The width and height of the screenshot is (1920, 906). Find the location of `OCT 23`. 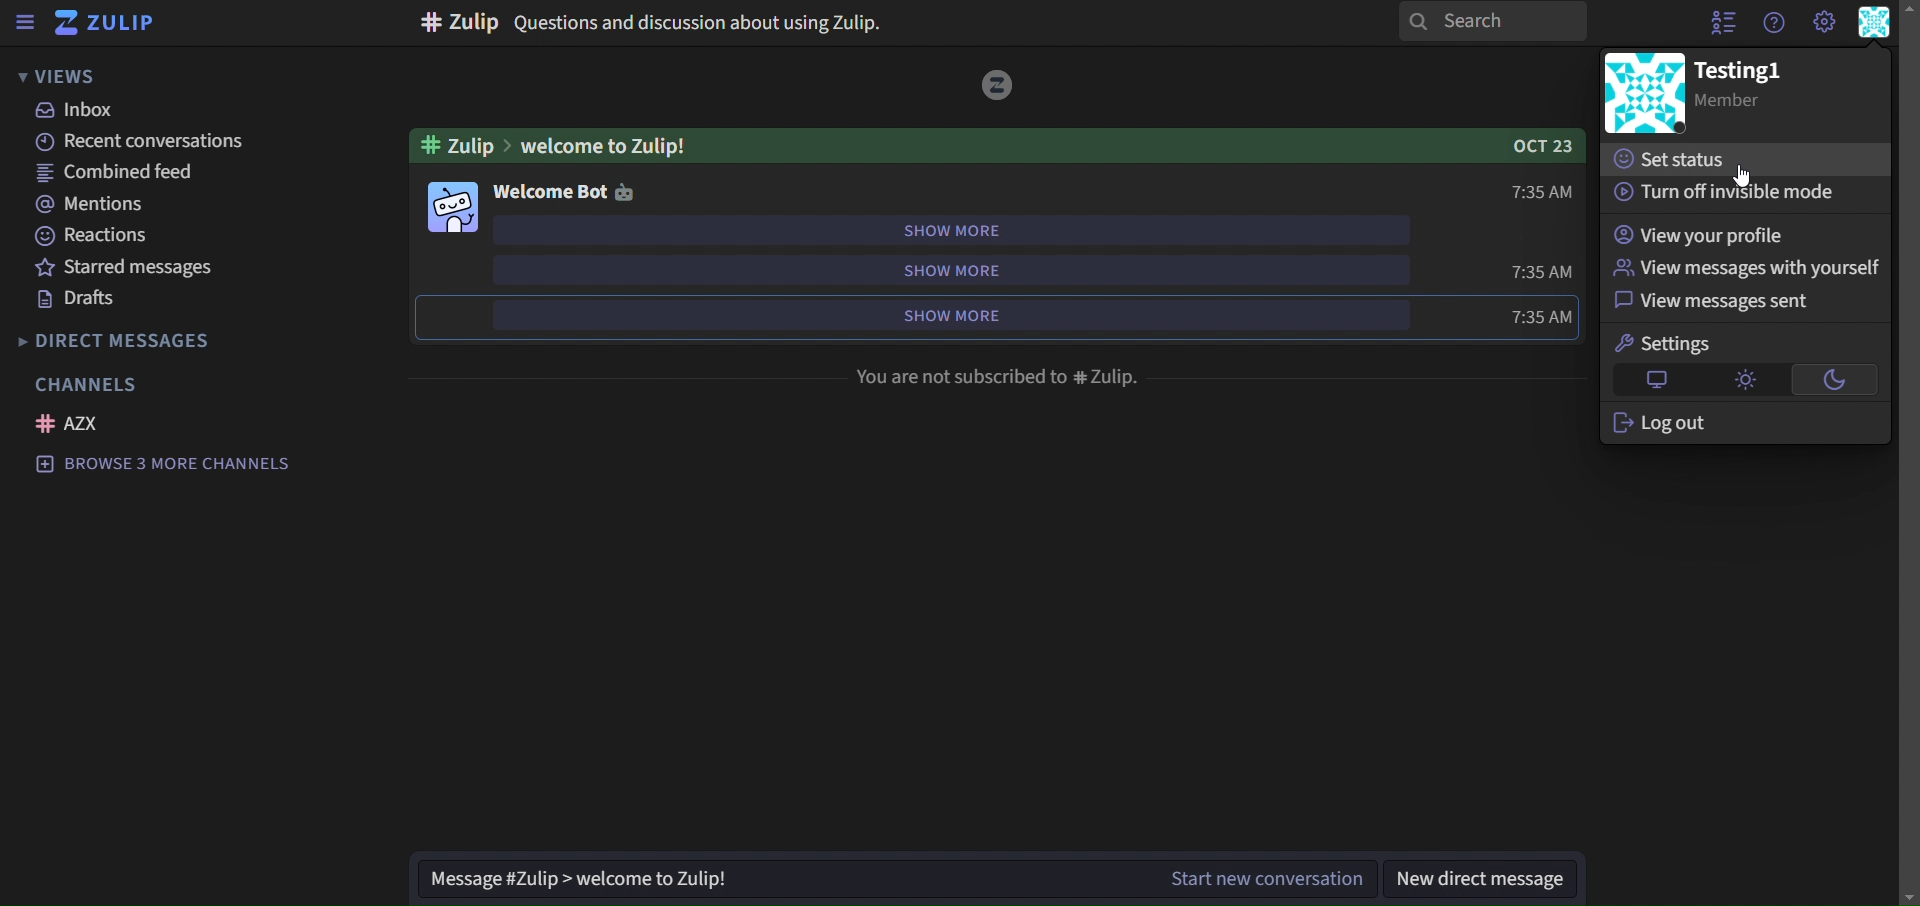

OCT 23 is located at coordinates (1535, 144).